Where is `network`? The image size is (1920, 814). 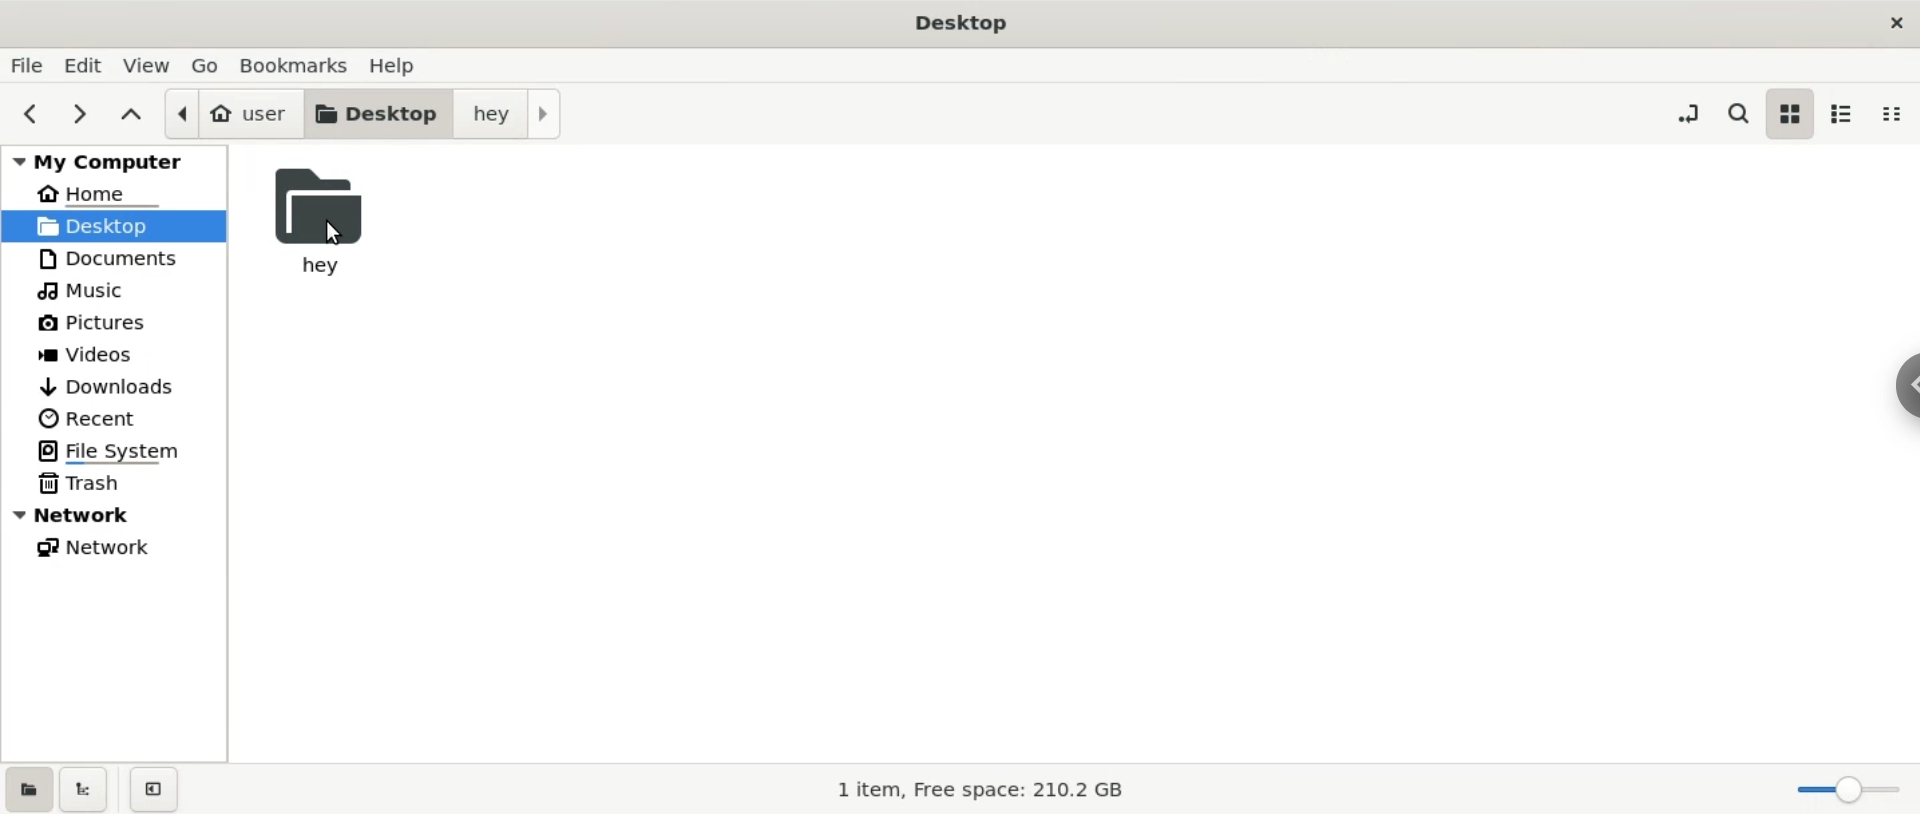
network is located at coordinates (126, 547).